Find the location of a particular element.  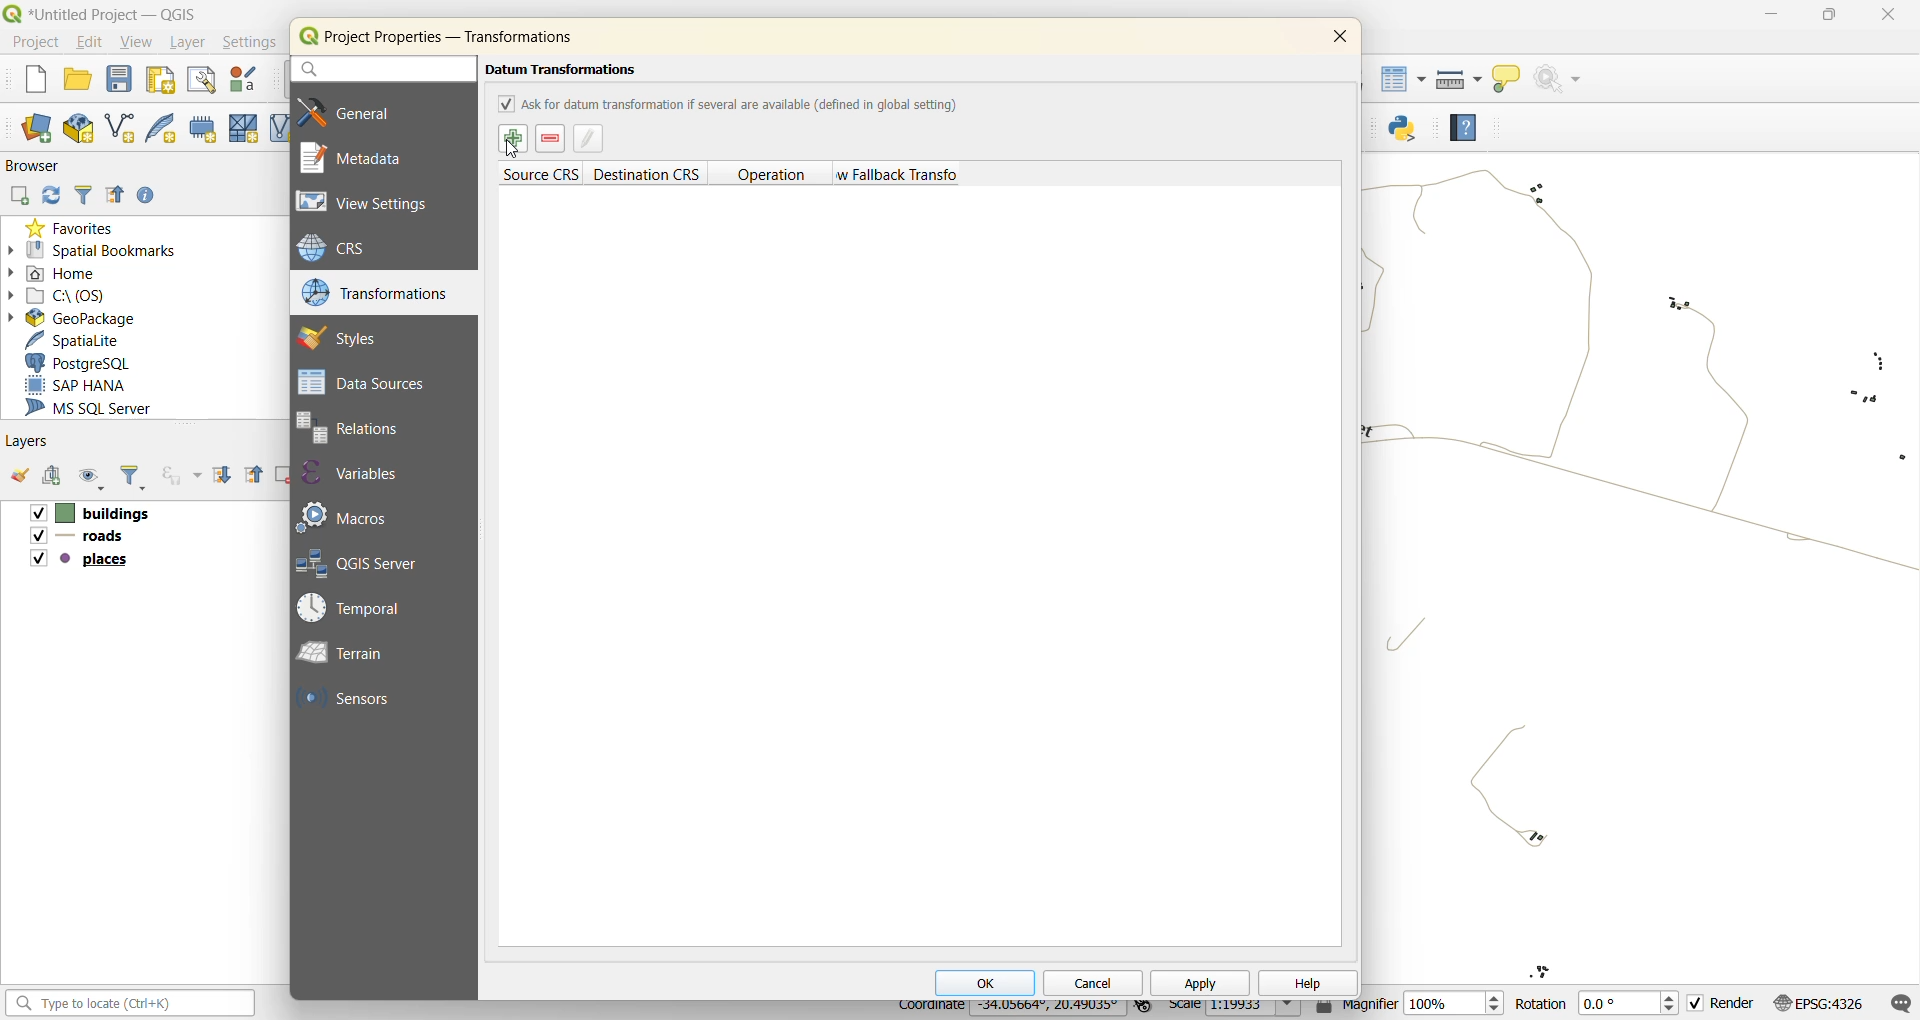

open is located at coordinates (80, 78).